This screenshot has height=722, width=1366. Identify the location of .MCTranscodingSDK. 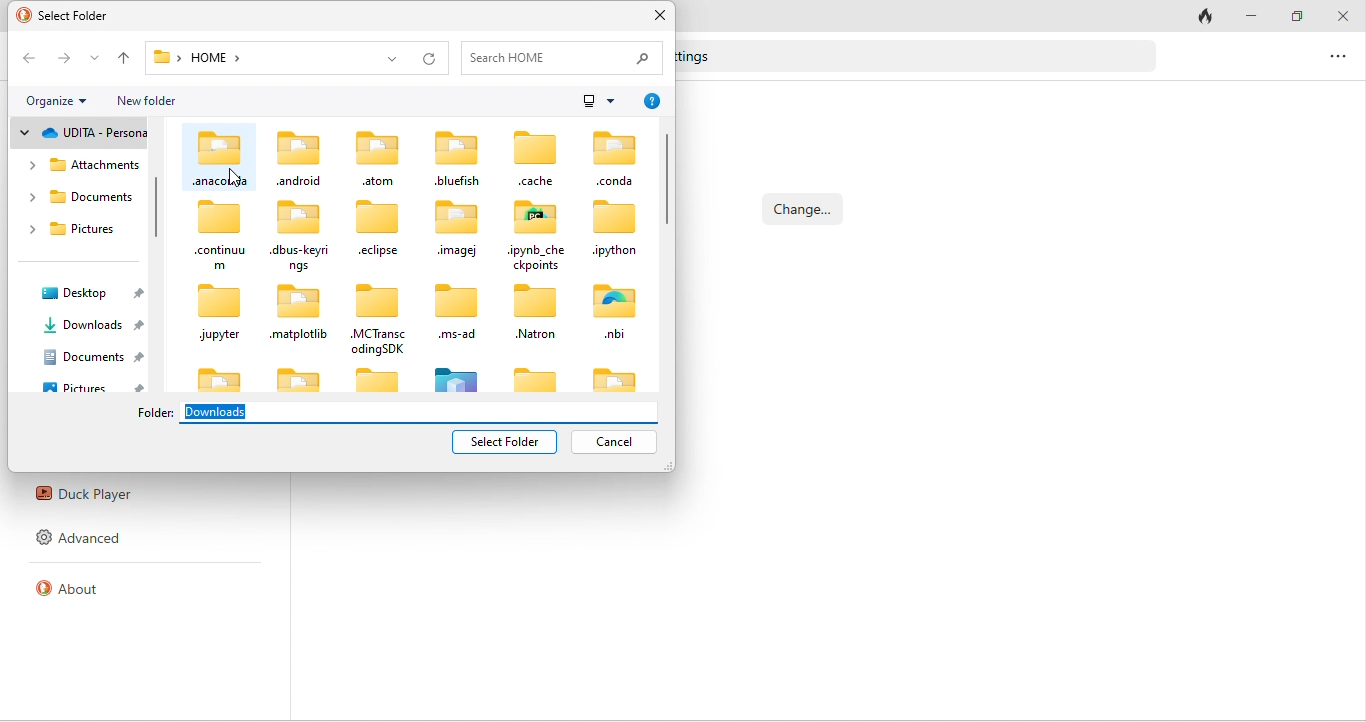
(376, 320).